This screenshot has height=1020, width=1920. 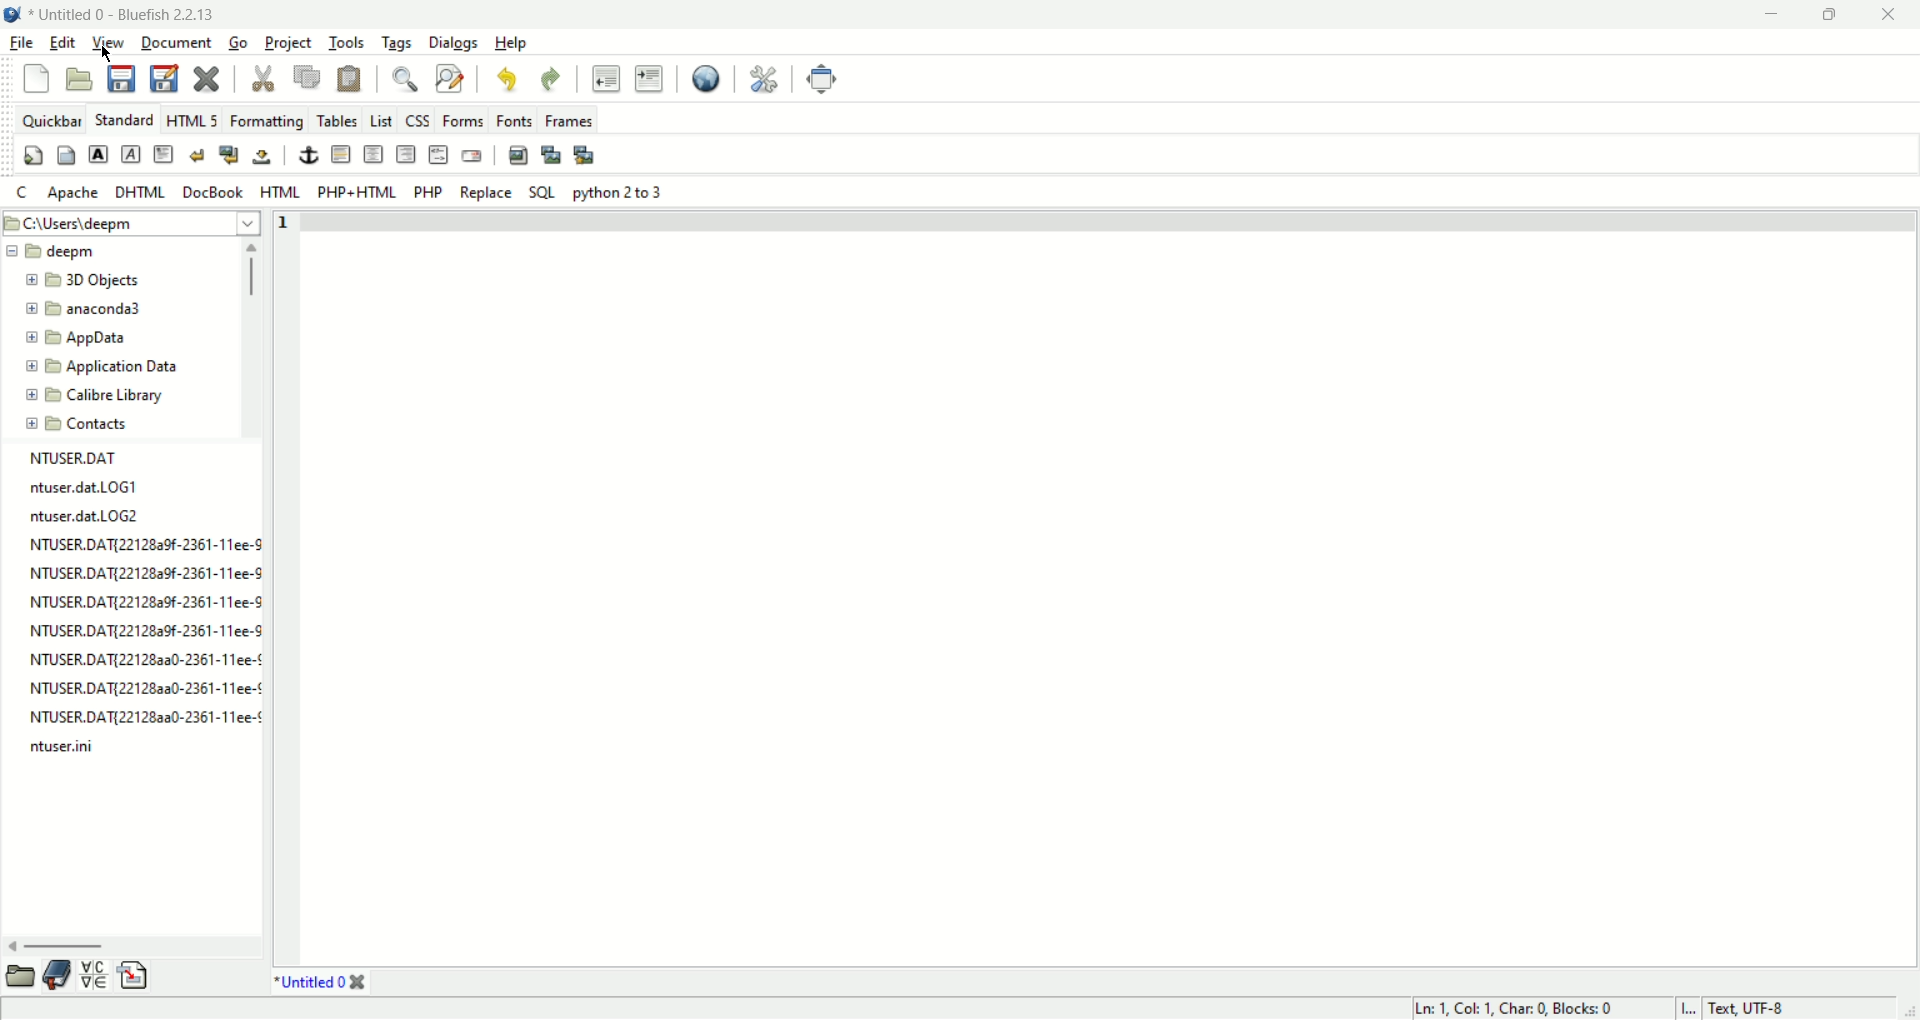 I want to click on snippets, so click(x=133, y=975).